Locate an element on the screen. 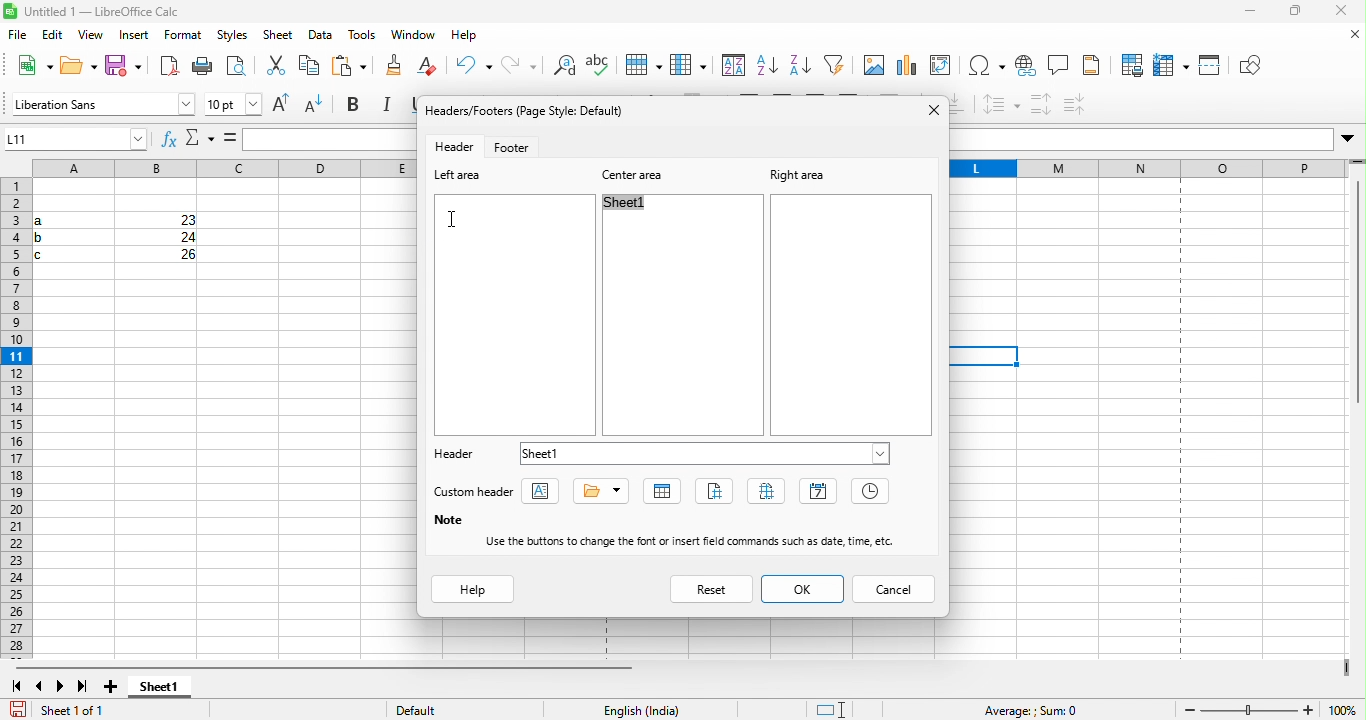 The height and width of the screenshot is (720, 1366). title is located at coordinates (108, 13).